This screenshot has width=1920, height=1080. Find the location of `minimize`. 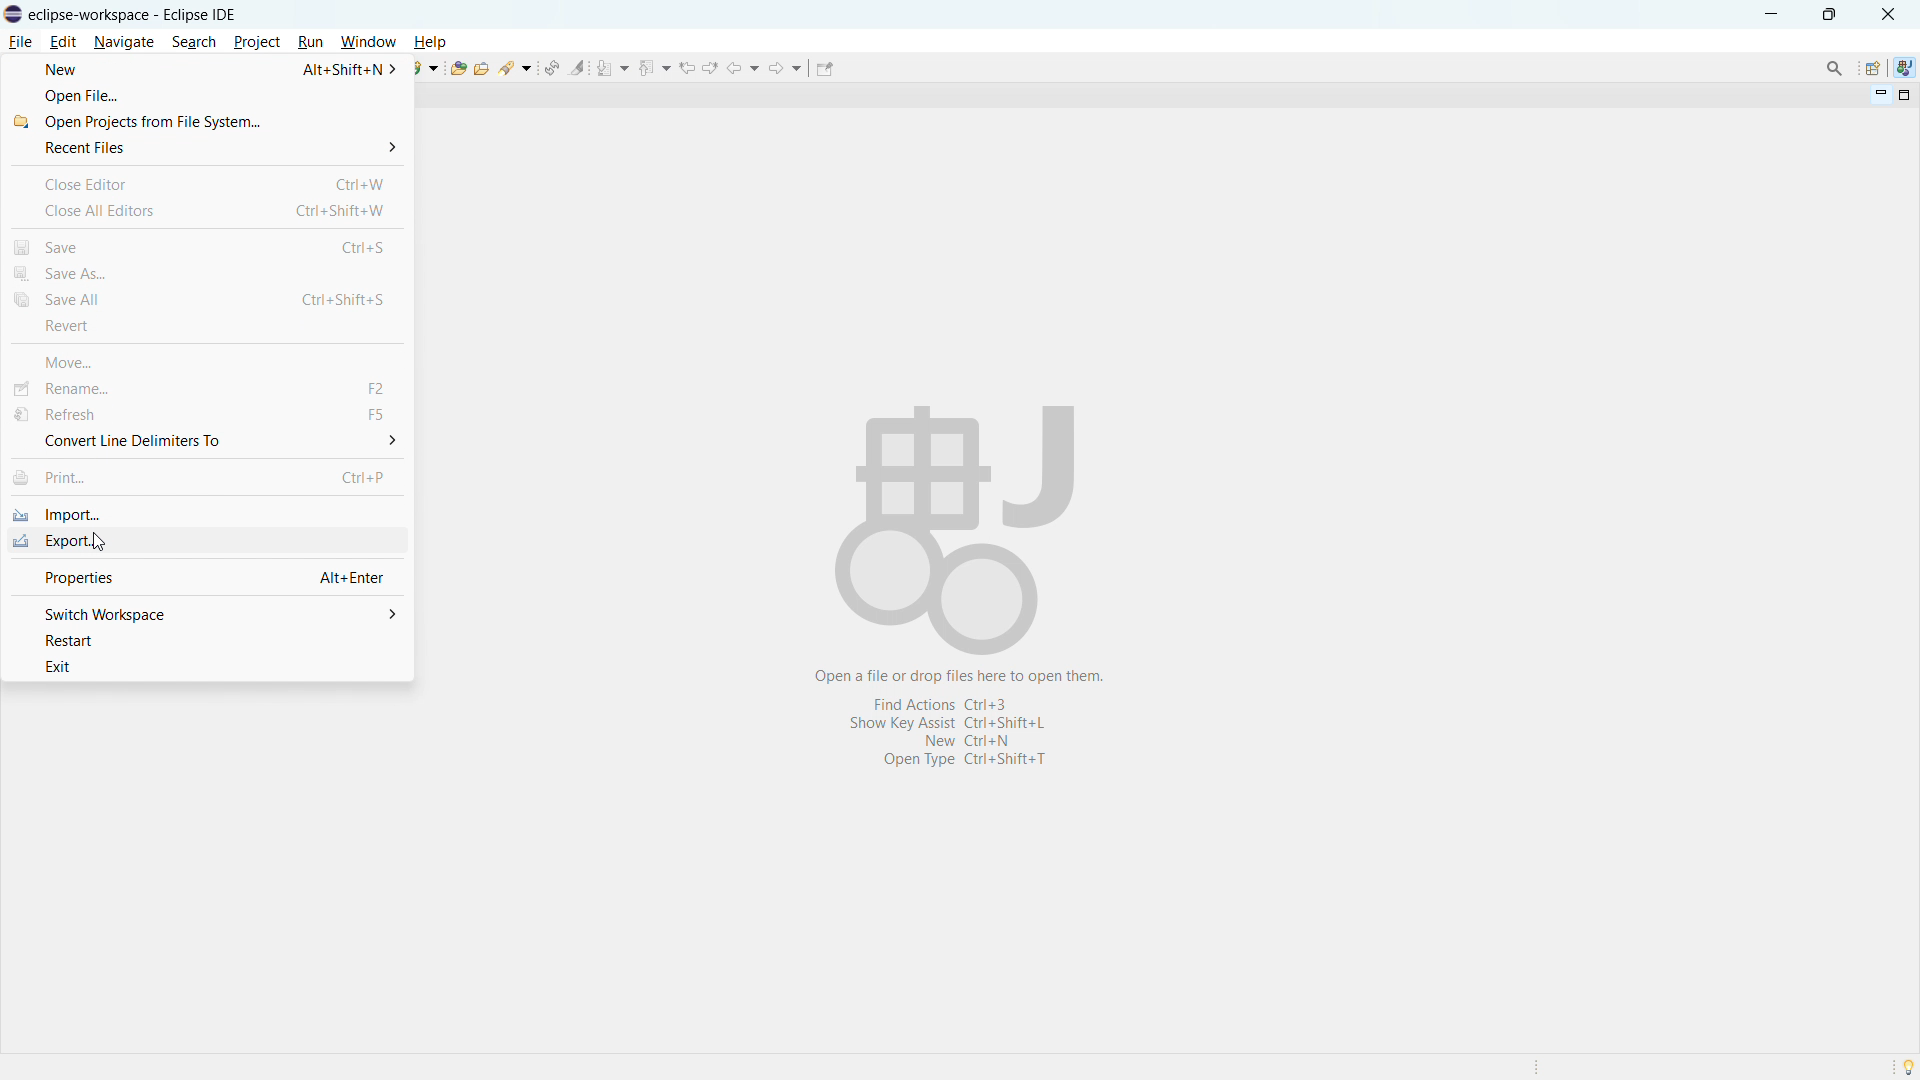

minimize is located at coordinates (1768, 13).